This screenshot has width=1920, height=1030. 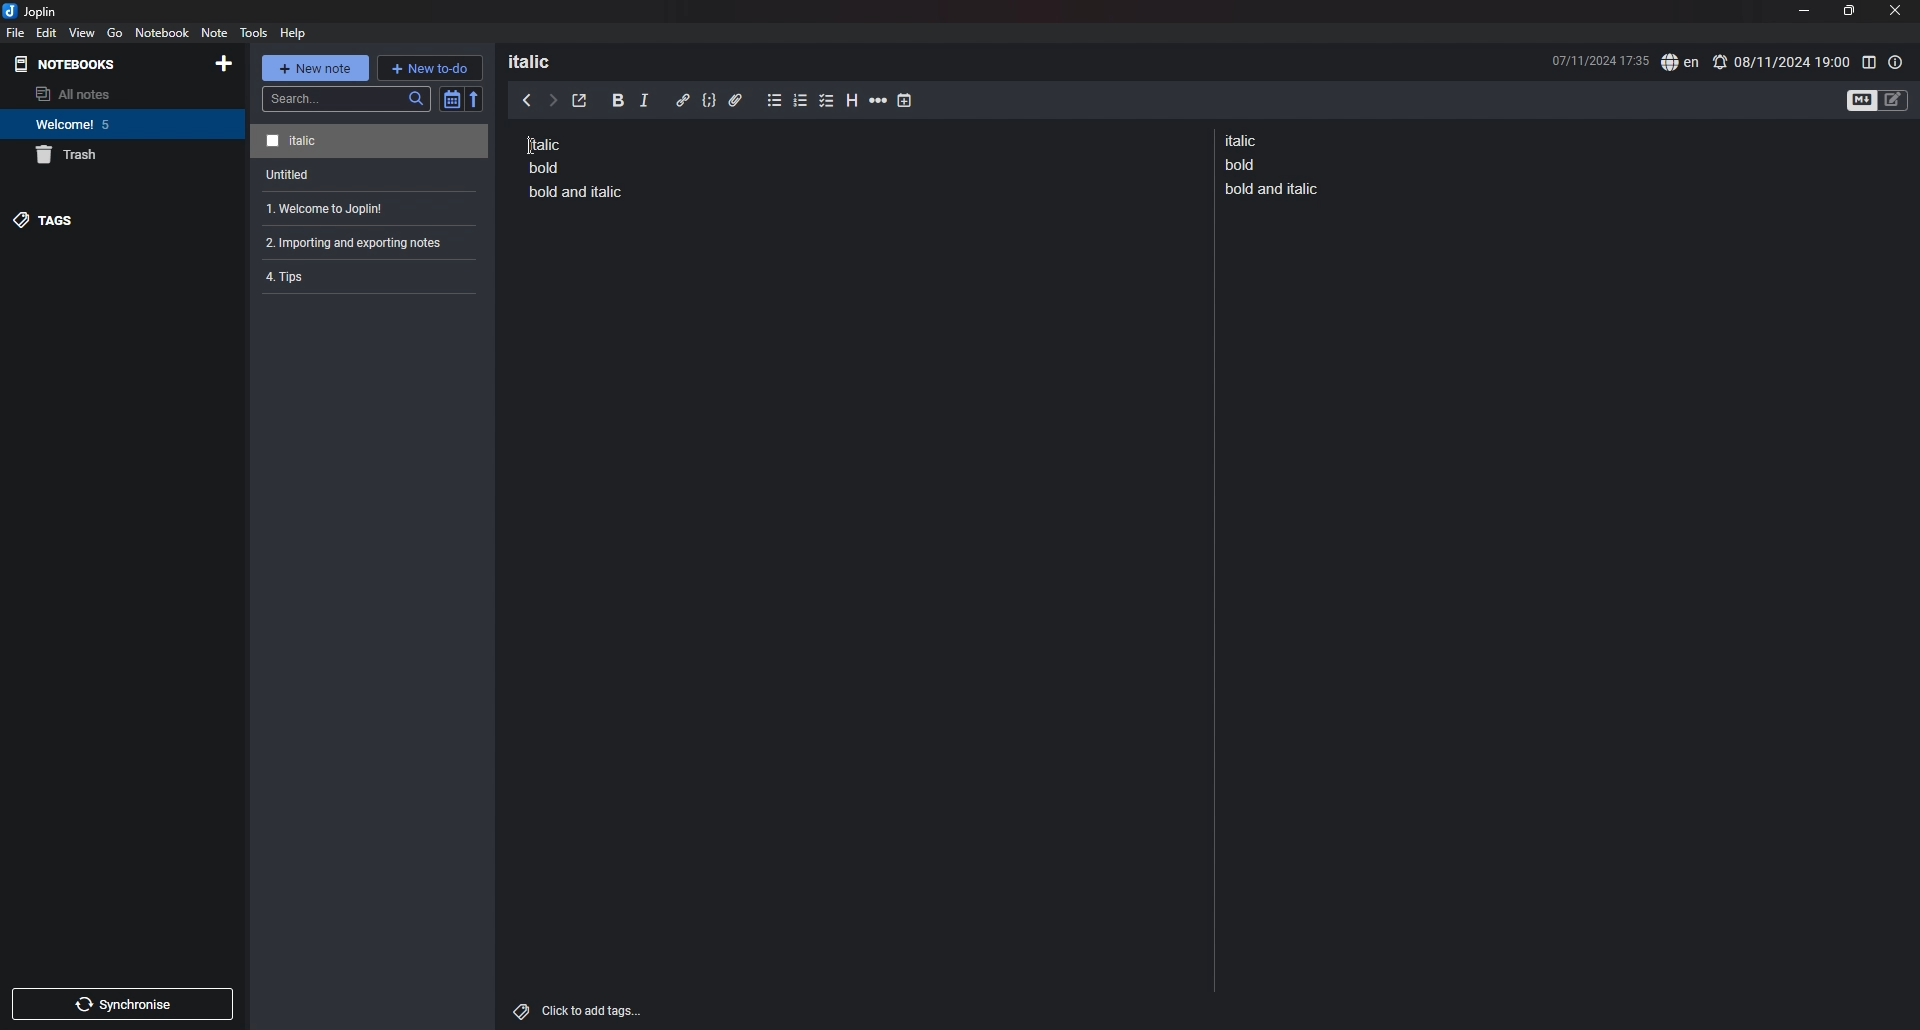 What do you see at coordinates (1868, 62) in the screenshot?
I see `toggle editor layout` at bounding box center [1868, 62].